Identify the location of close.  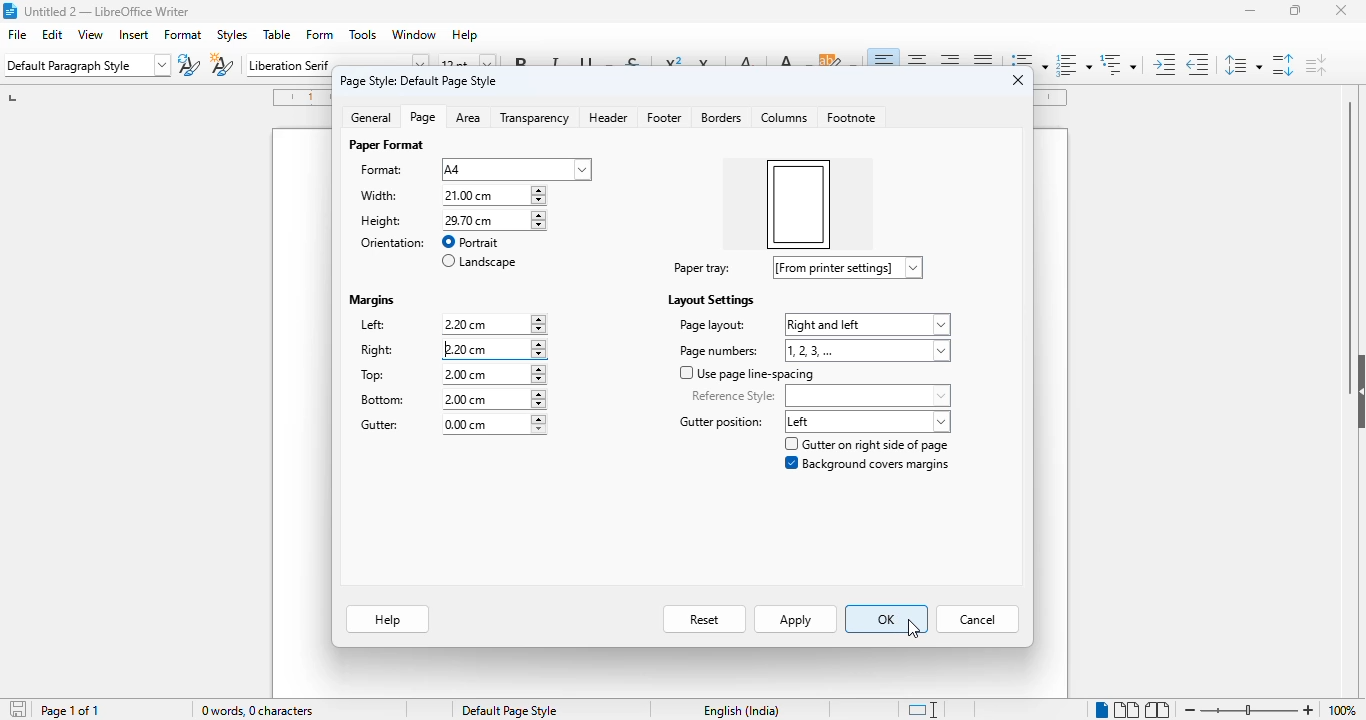
(1019, 80).